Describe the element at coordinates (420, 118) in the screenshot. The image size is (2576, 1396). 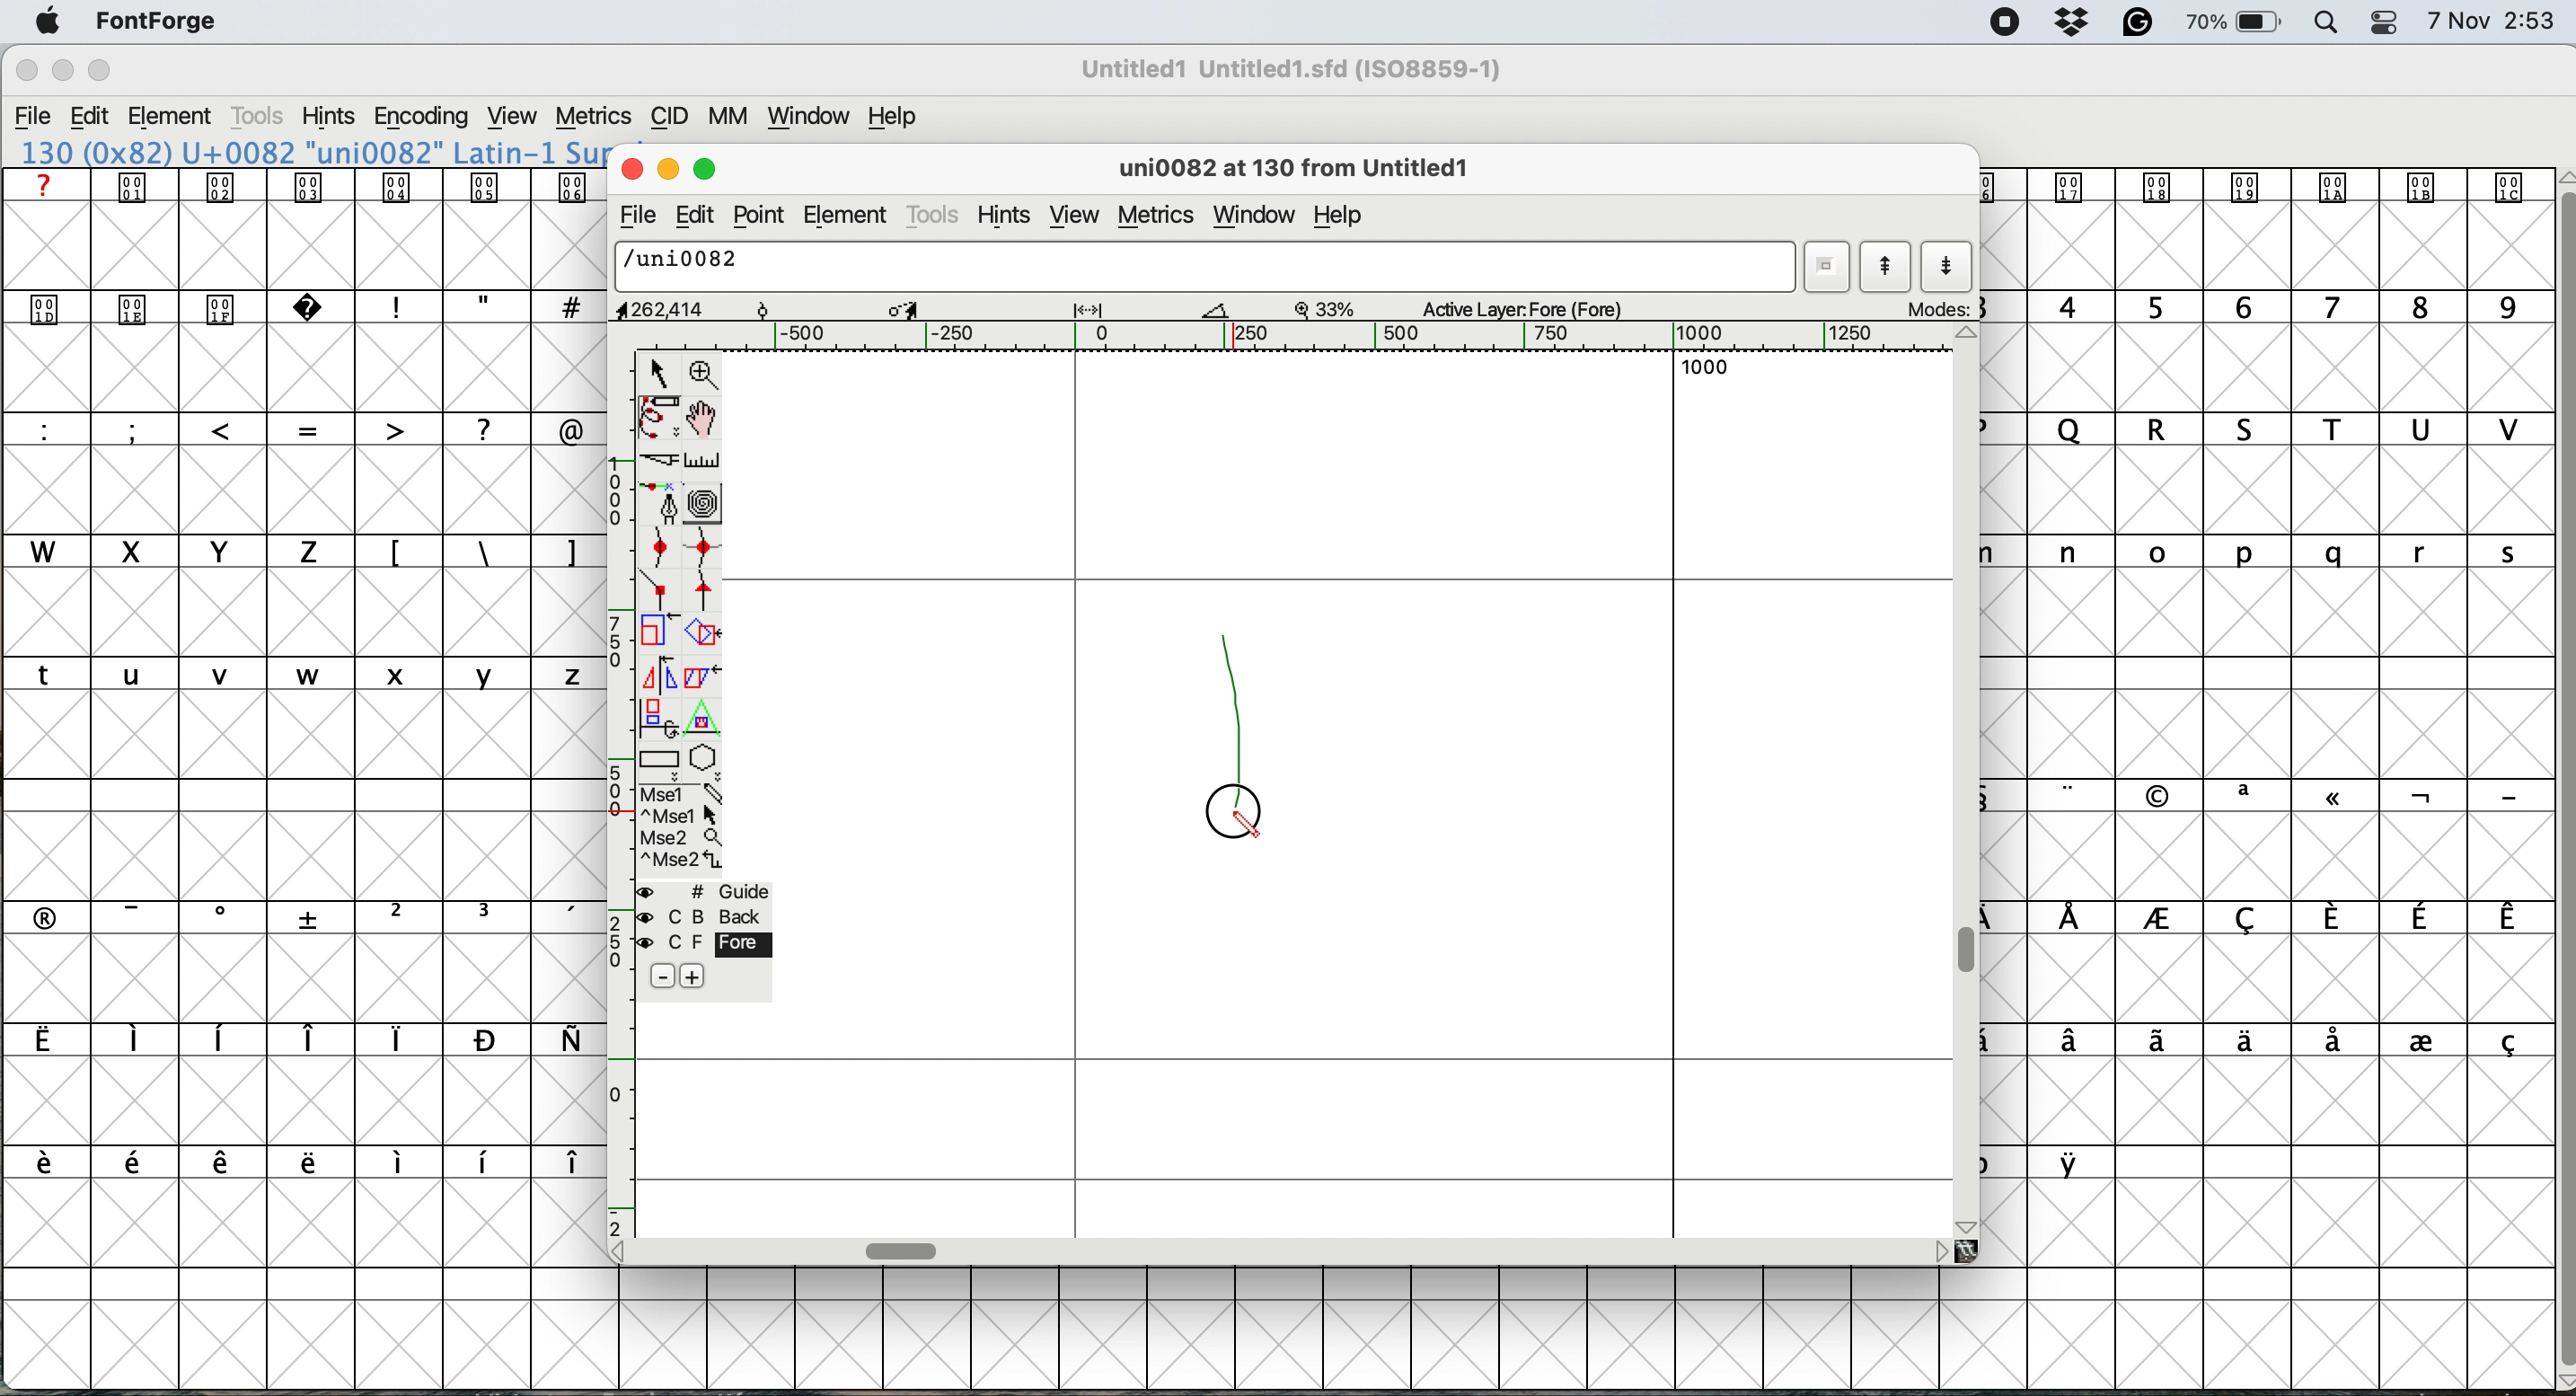
I see `encoding` at that location.